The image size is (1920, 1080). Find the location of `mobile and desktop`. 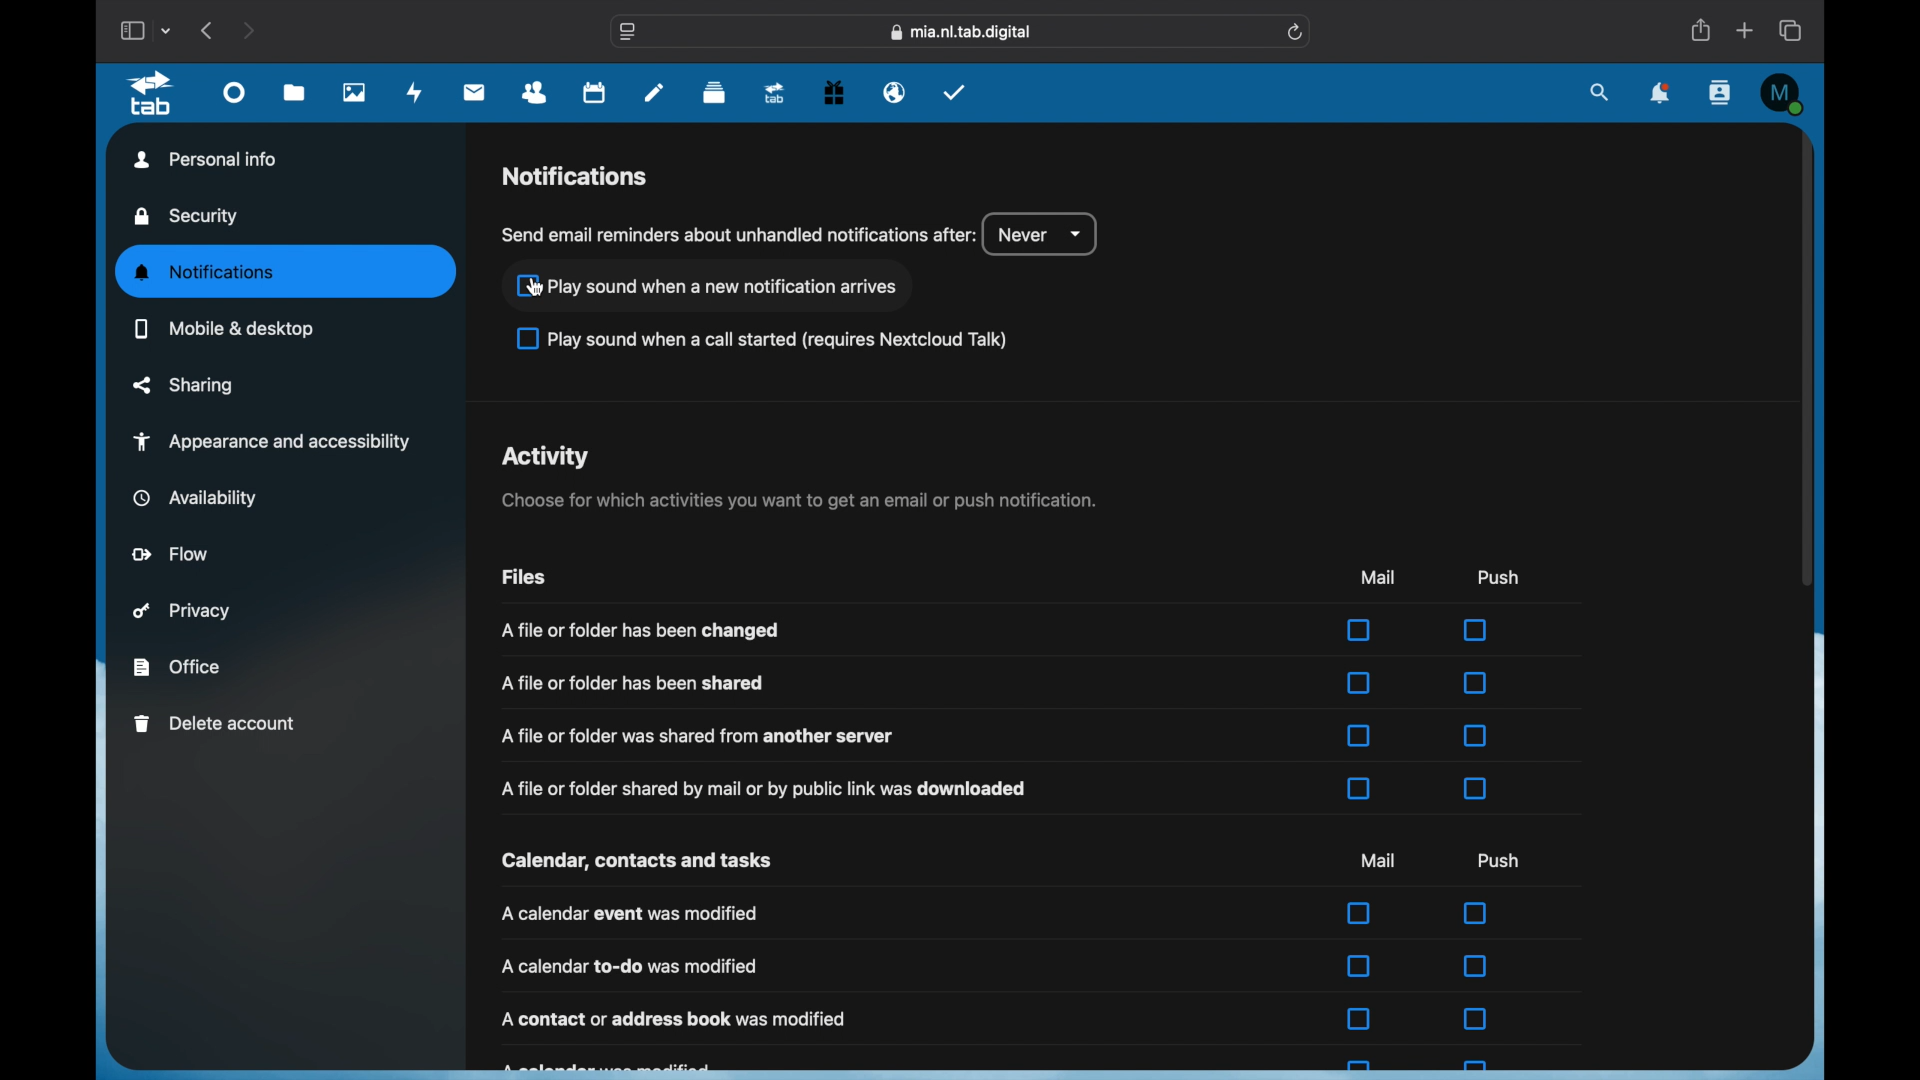

mobile and desktop is located at coordinates (224, 330).